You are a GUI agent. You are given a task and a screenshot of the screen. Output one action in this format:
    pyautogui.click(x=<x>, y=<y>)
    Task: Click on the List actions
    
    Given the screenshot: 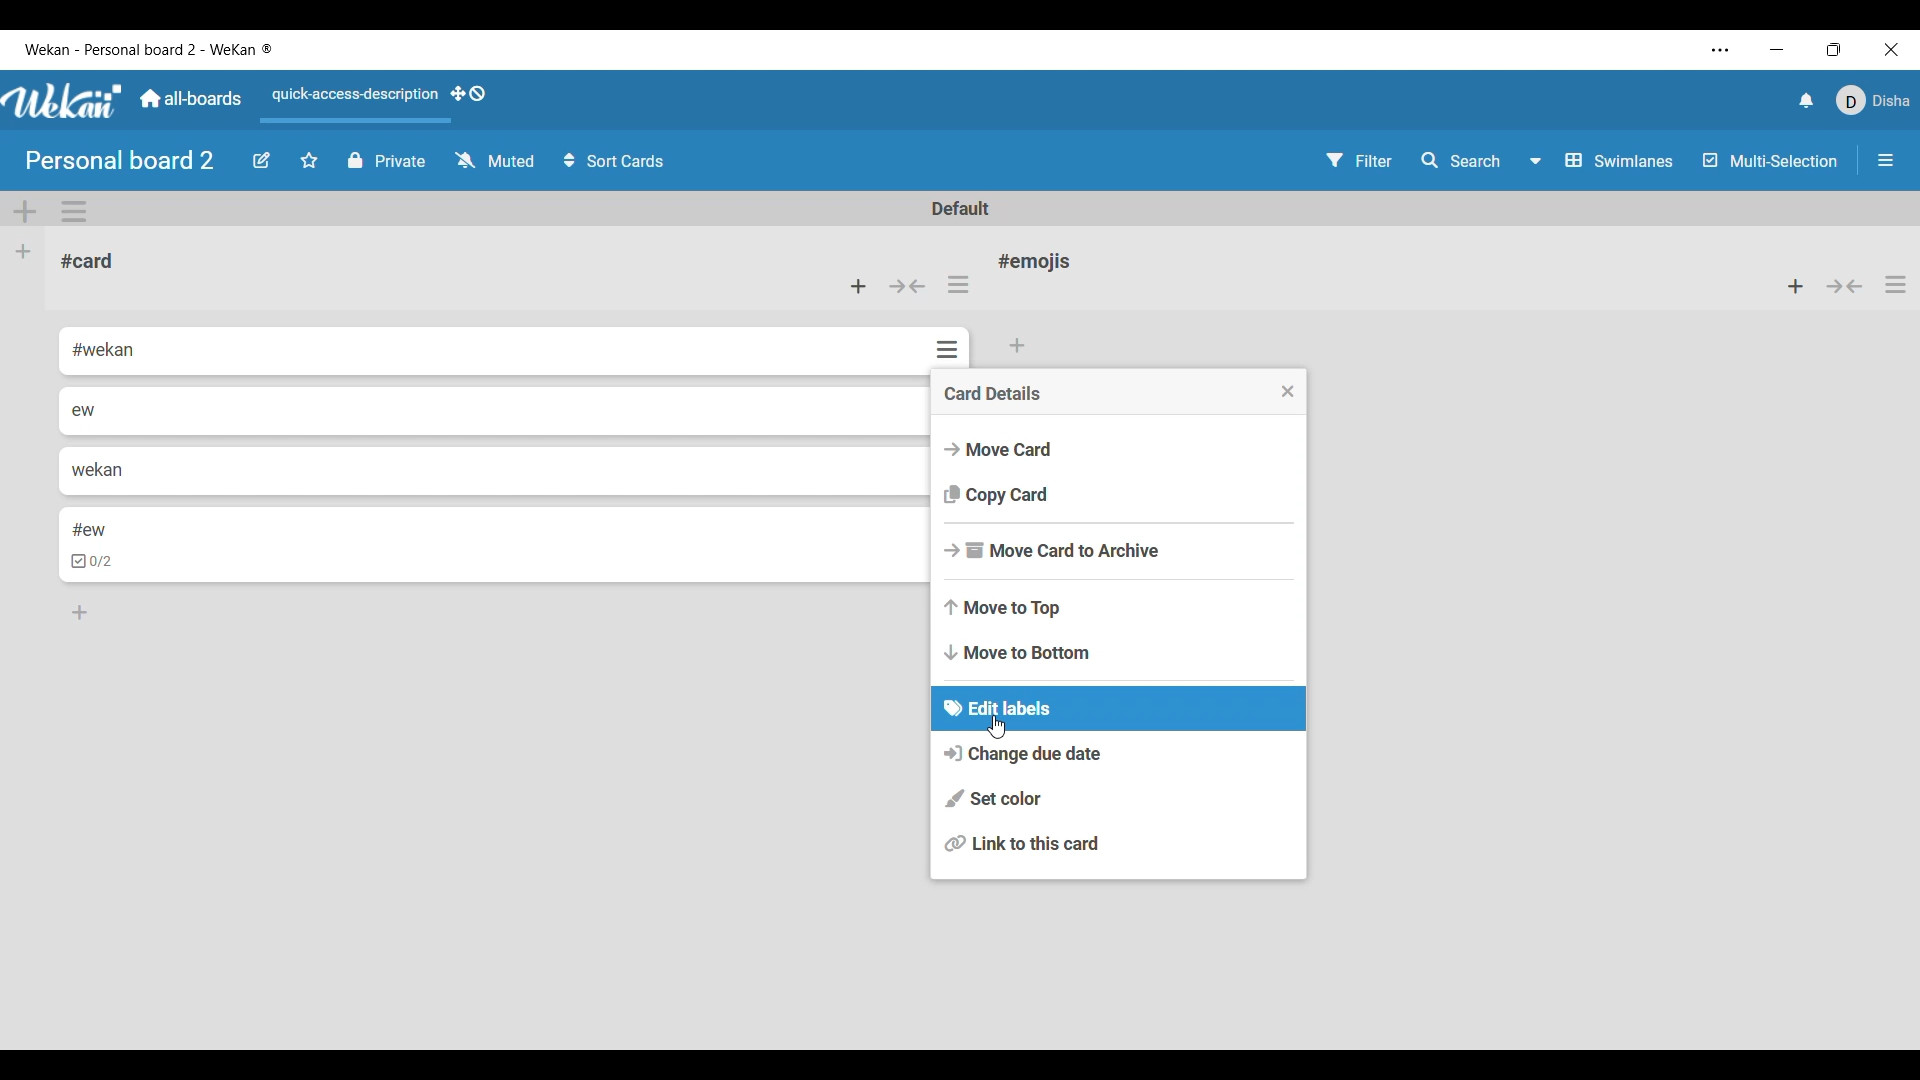 What is the action you would take?
    pyautogui.click(x=958, y=284)
    